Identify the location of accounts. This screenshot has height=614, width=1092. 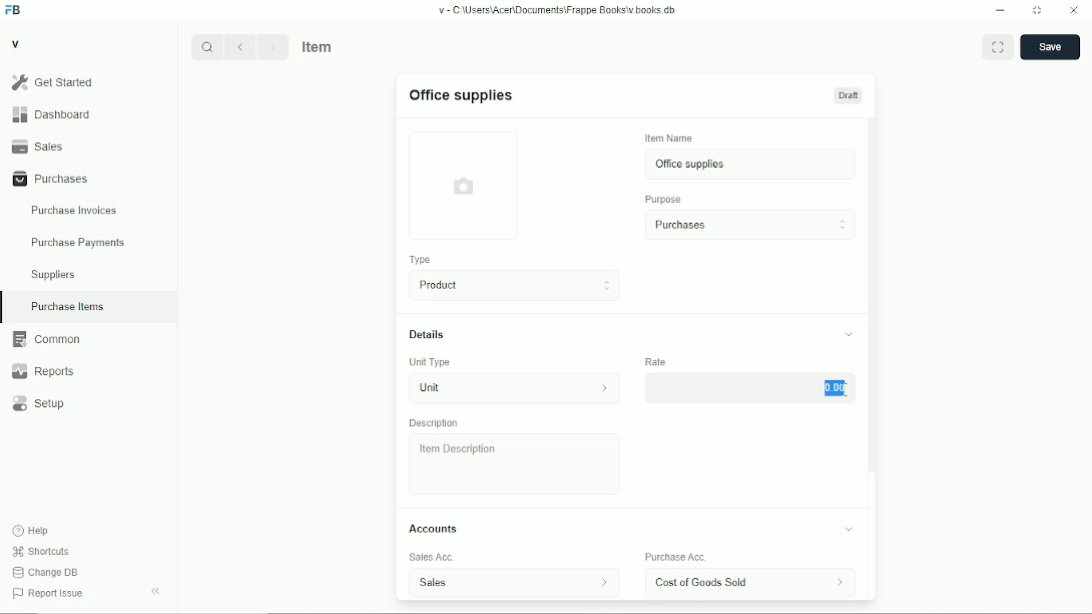
(433, 528).